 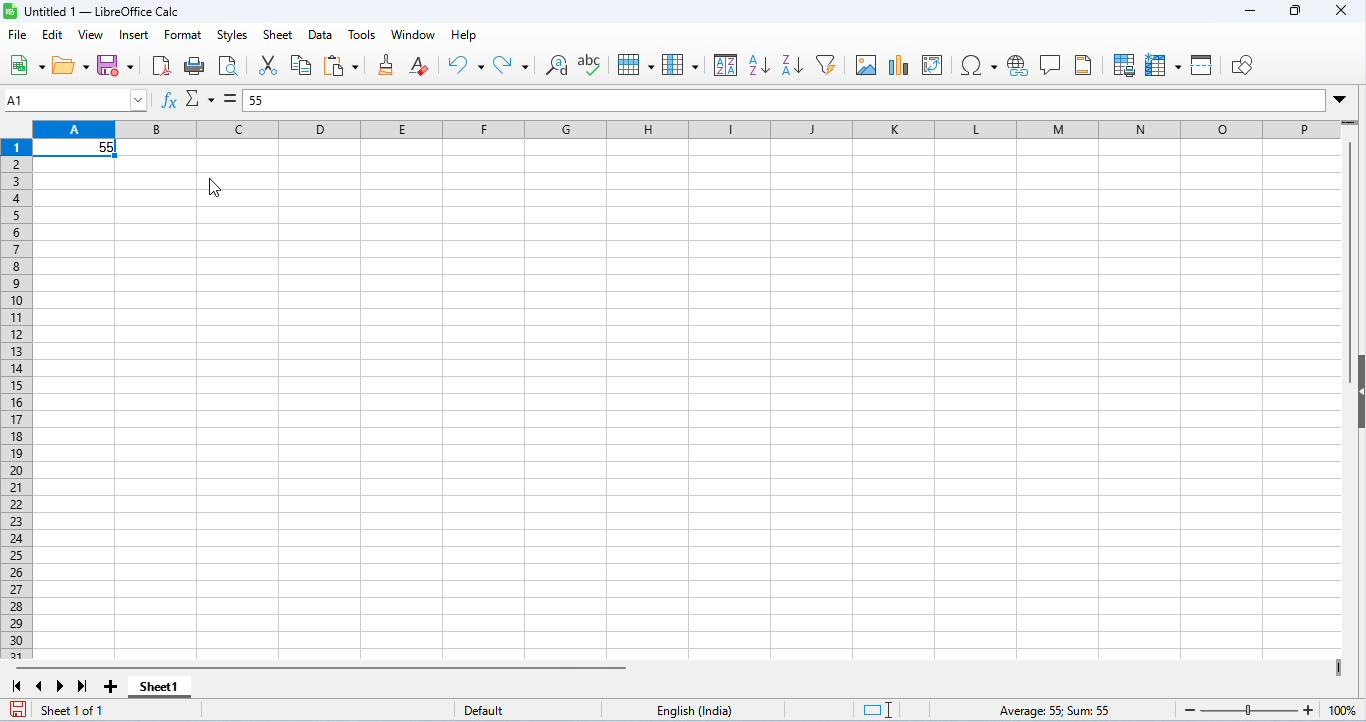 I want to click on view, so click(x=91, y=35).